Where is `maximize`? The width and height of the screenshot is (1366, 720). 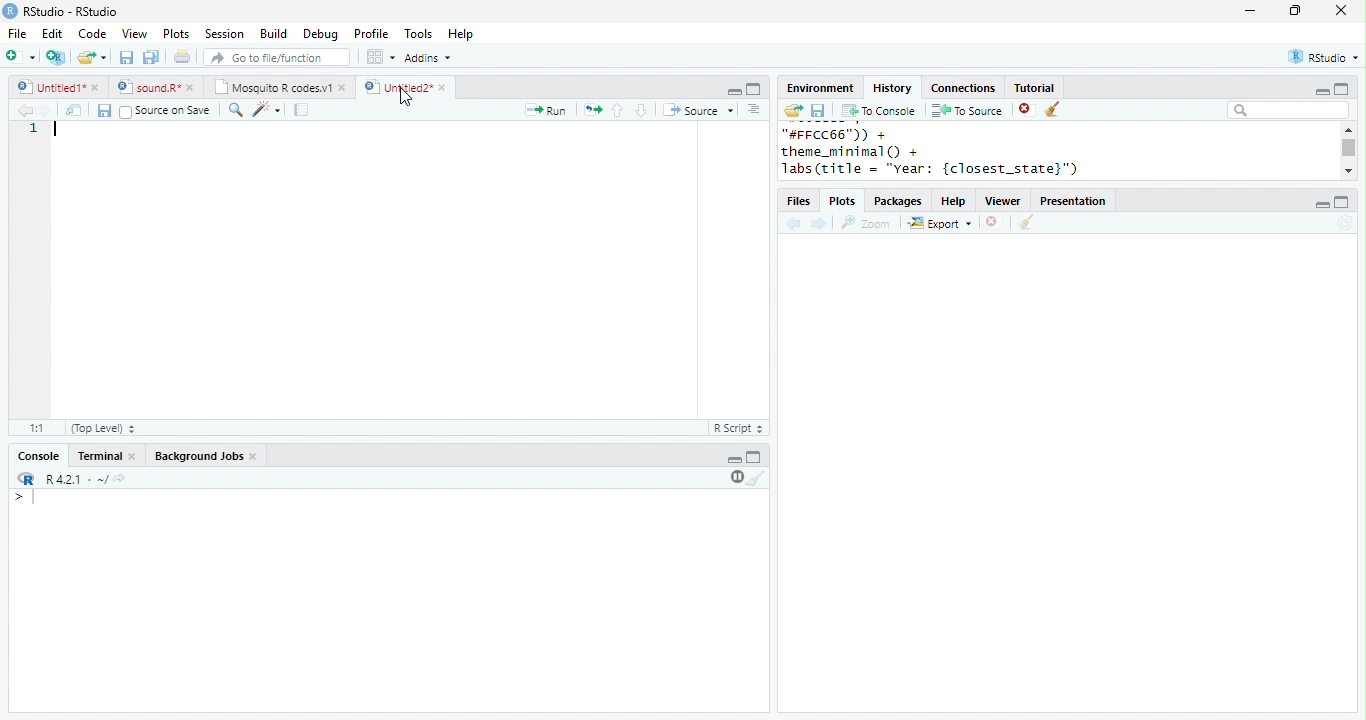
maximize is located at coordinates (1342, 88).